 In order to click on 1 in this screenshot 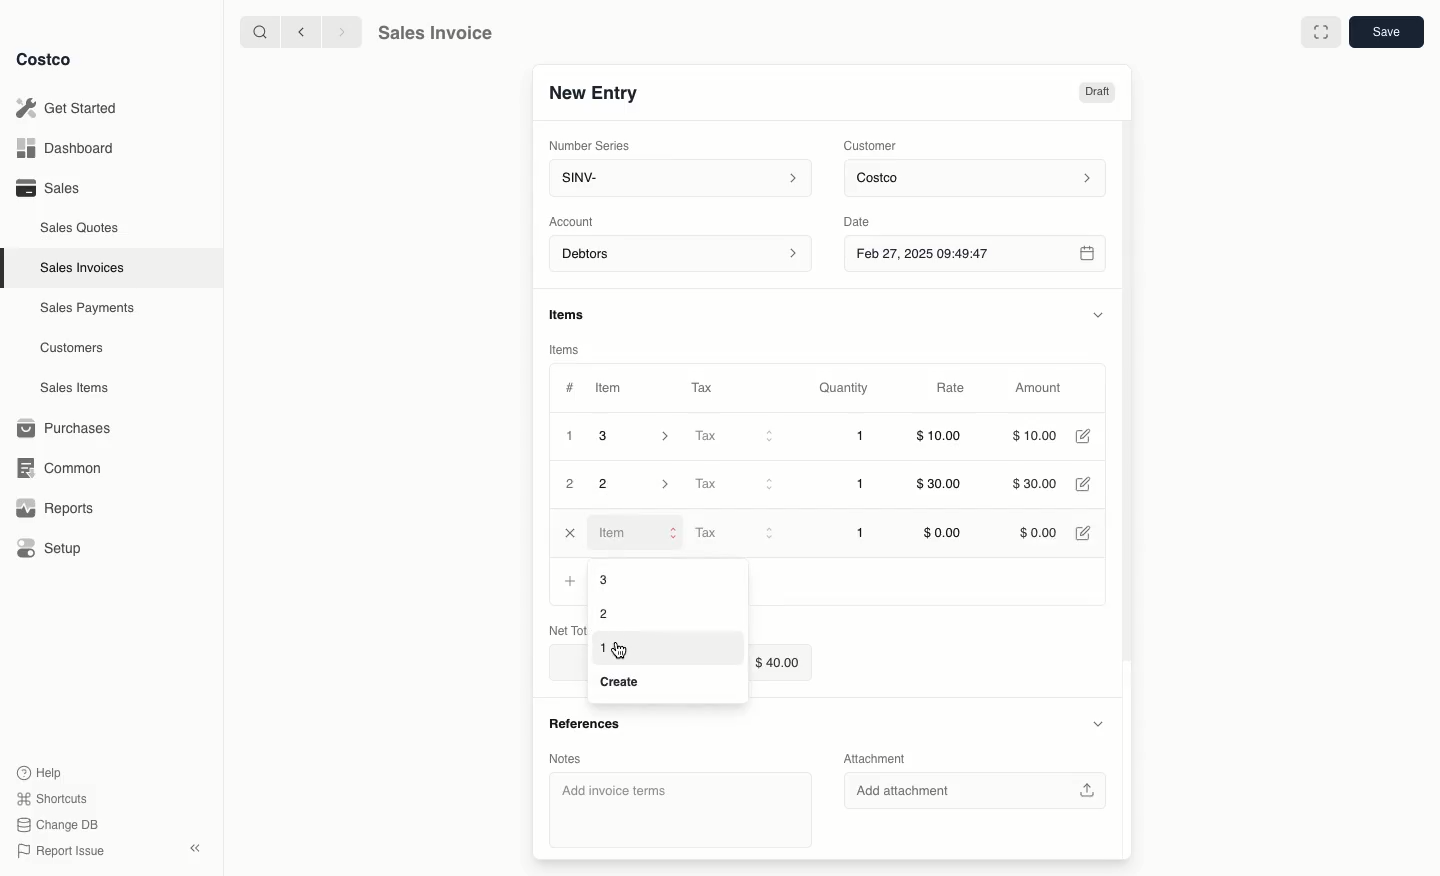, I will do `click(860, 533)`.